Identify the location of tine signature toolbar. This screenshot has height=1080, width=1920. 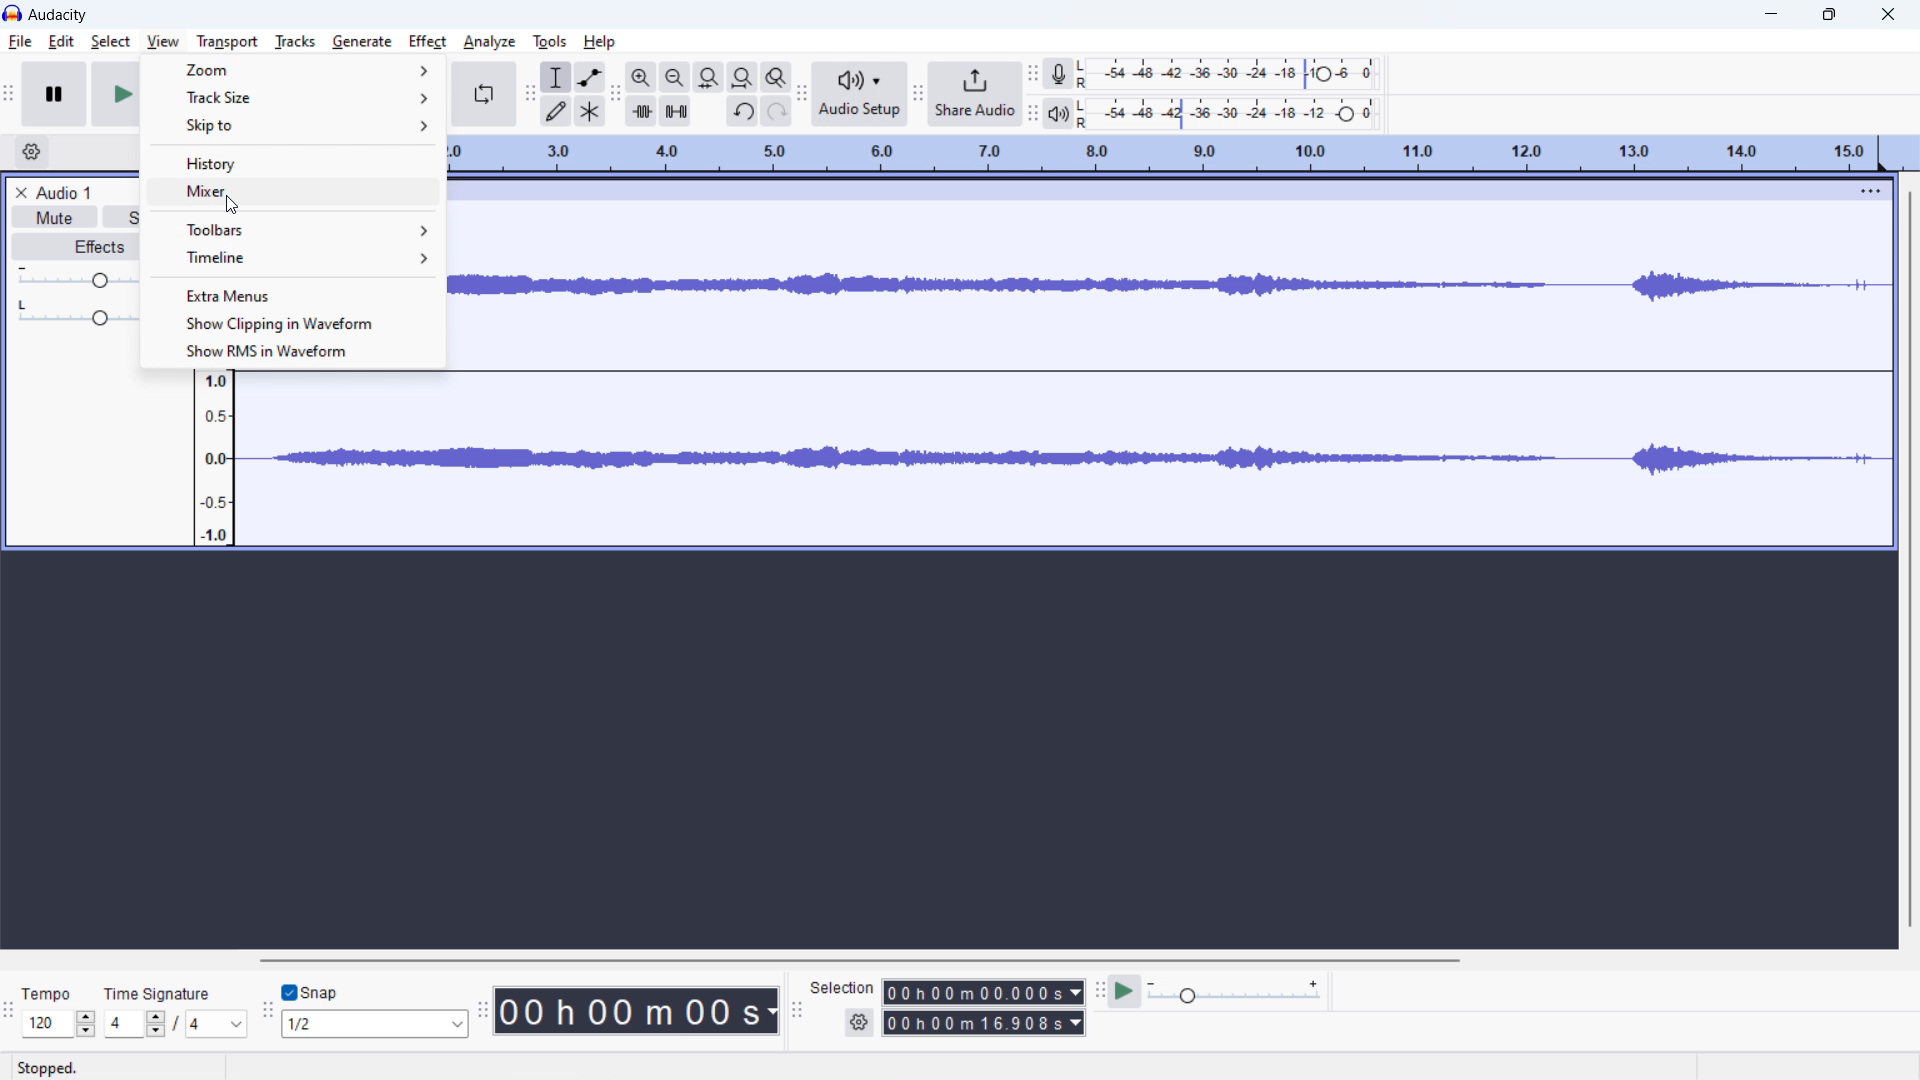
(9, 1010).